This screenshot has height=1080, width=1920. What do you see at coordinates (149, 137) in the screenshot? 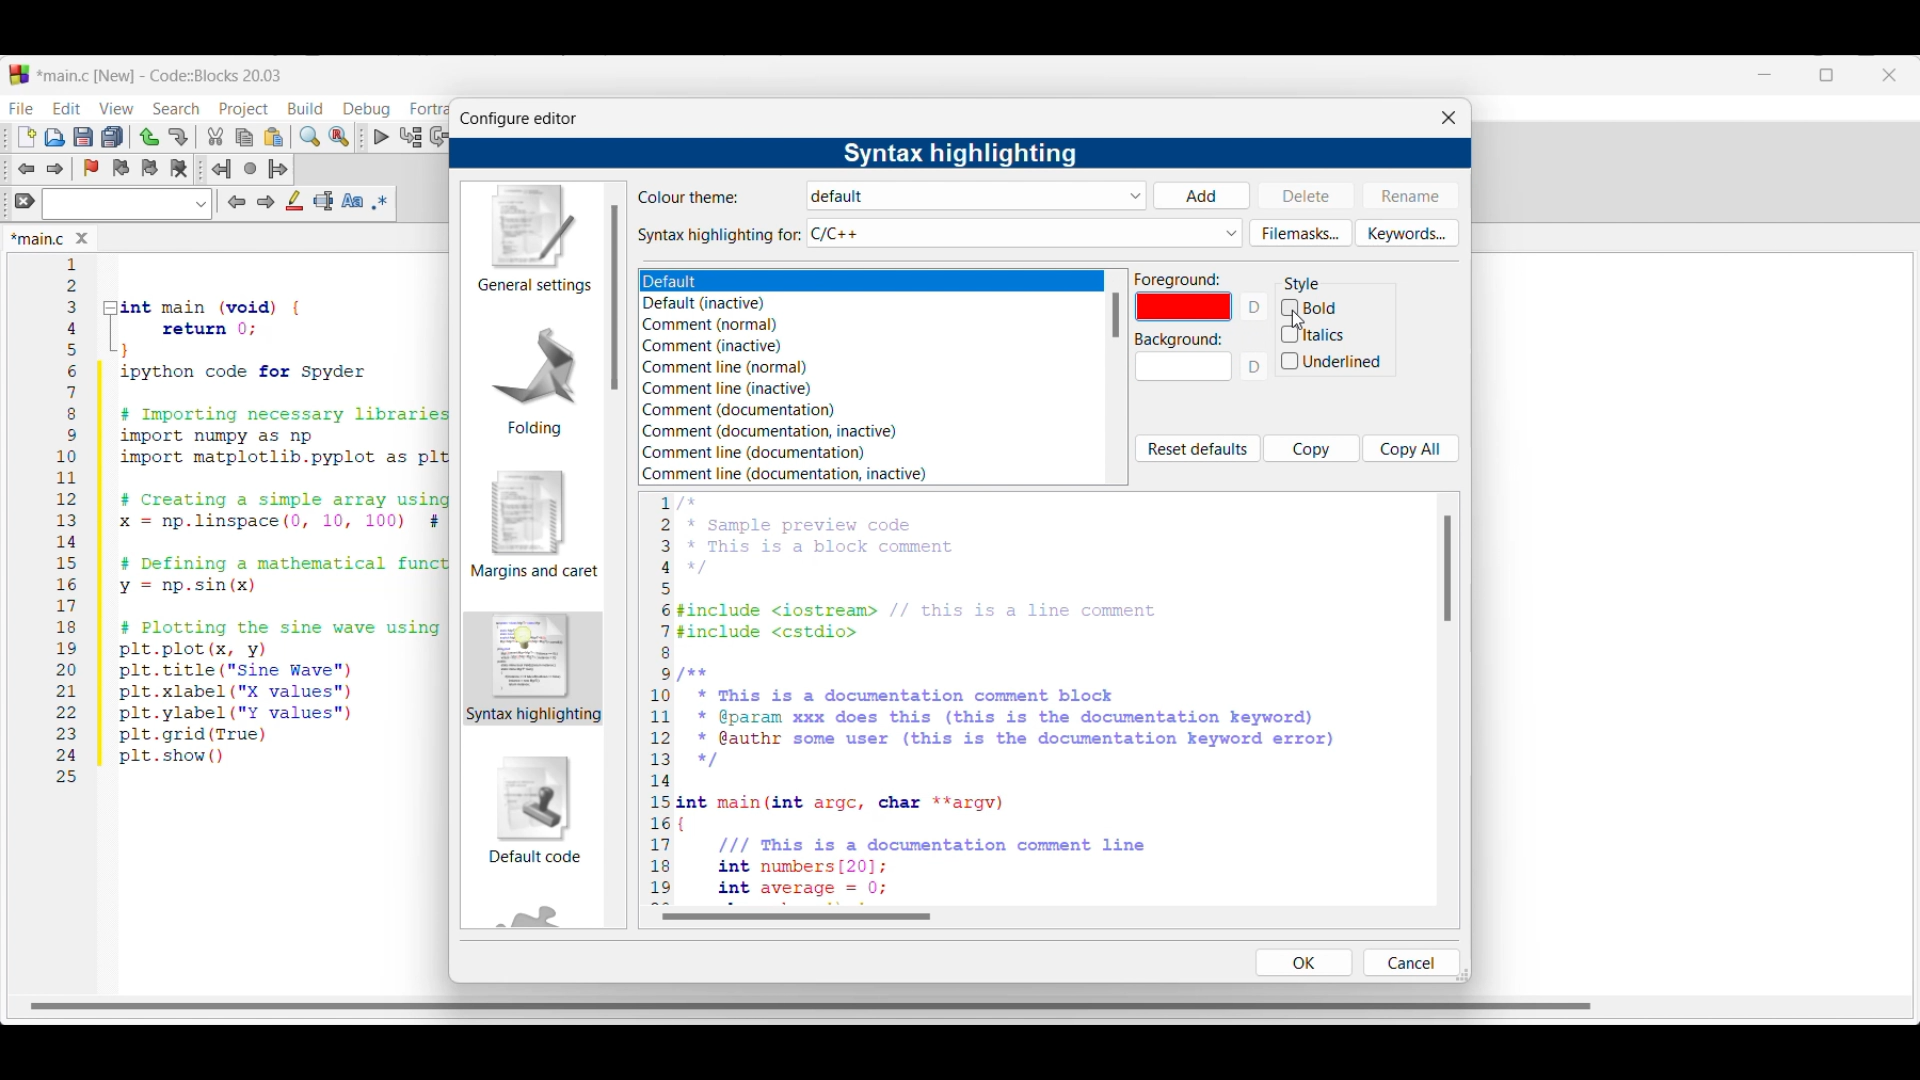
I see `Undo` at bounding box center [149, 137].